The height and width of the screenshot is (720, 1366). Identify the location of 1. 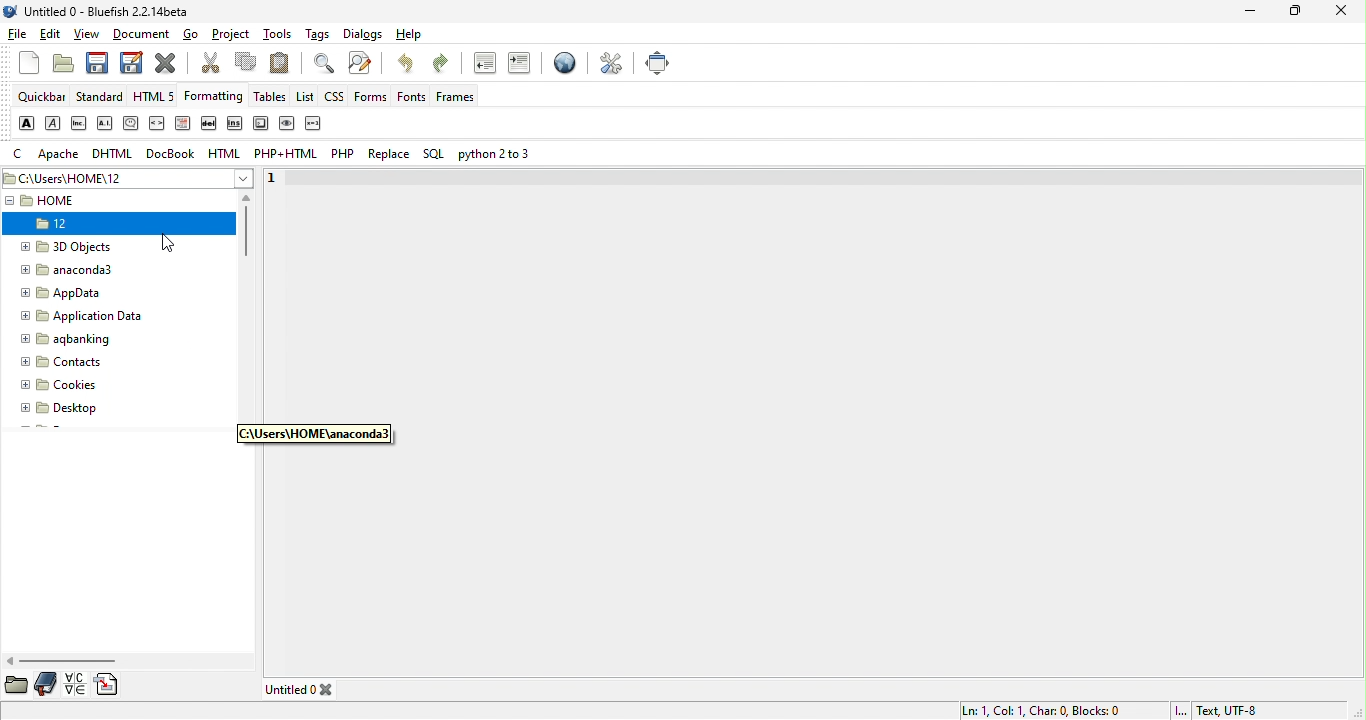
(276, 180).